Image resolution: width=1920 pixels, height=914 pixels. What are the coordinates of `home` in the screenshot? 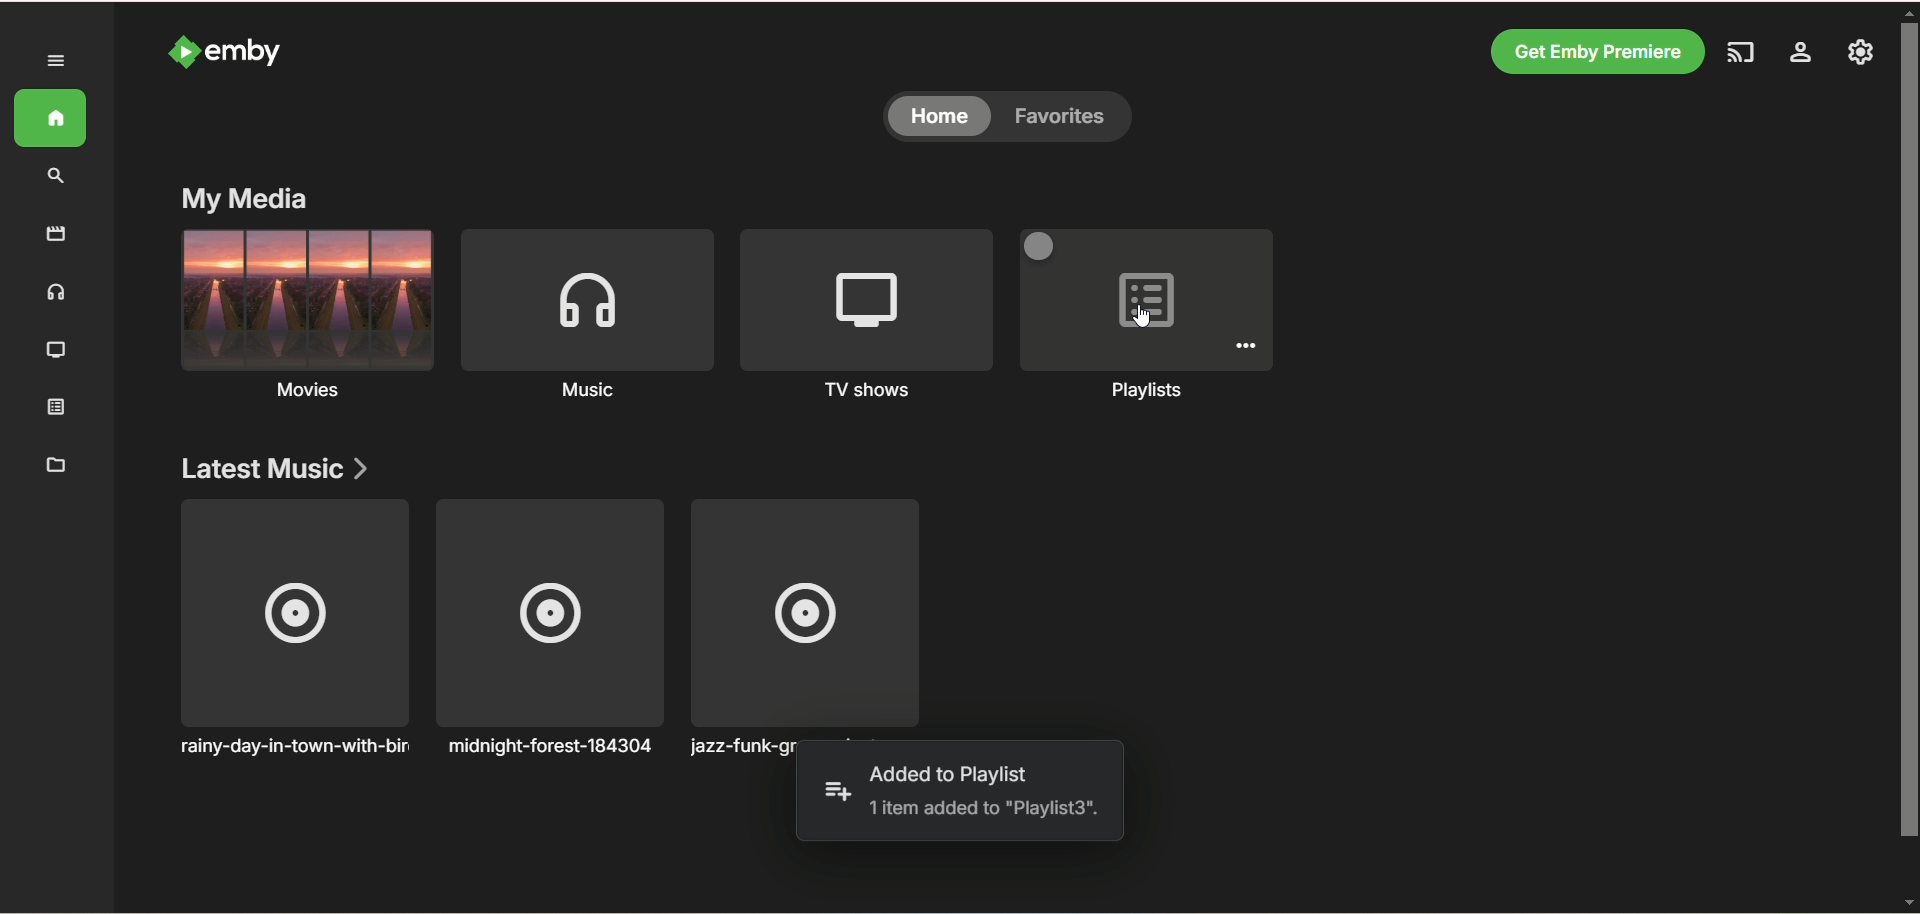 It's located at (939, 118).